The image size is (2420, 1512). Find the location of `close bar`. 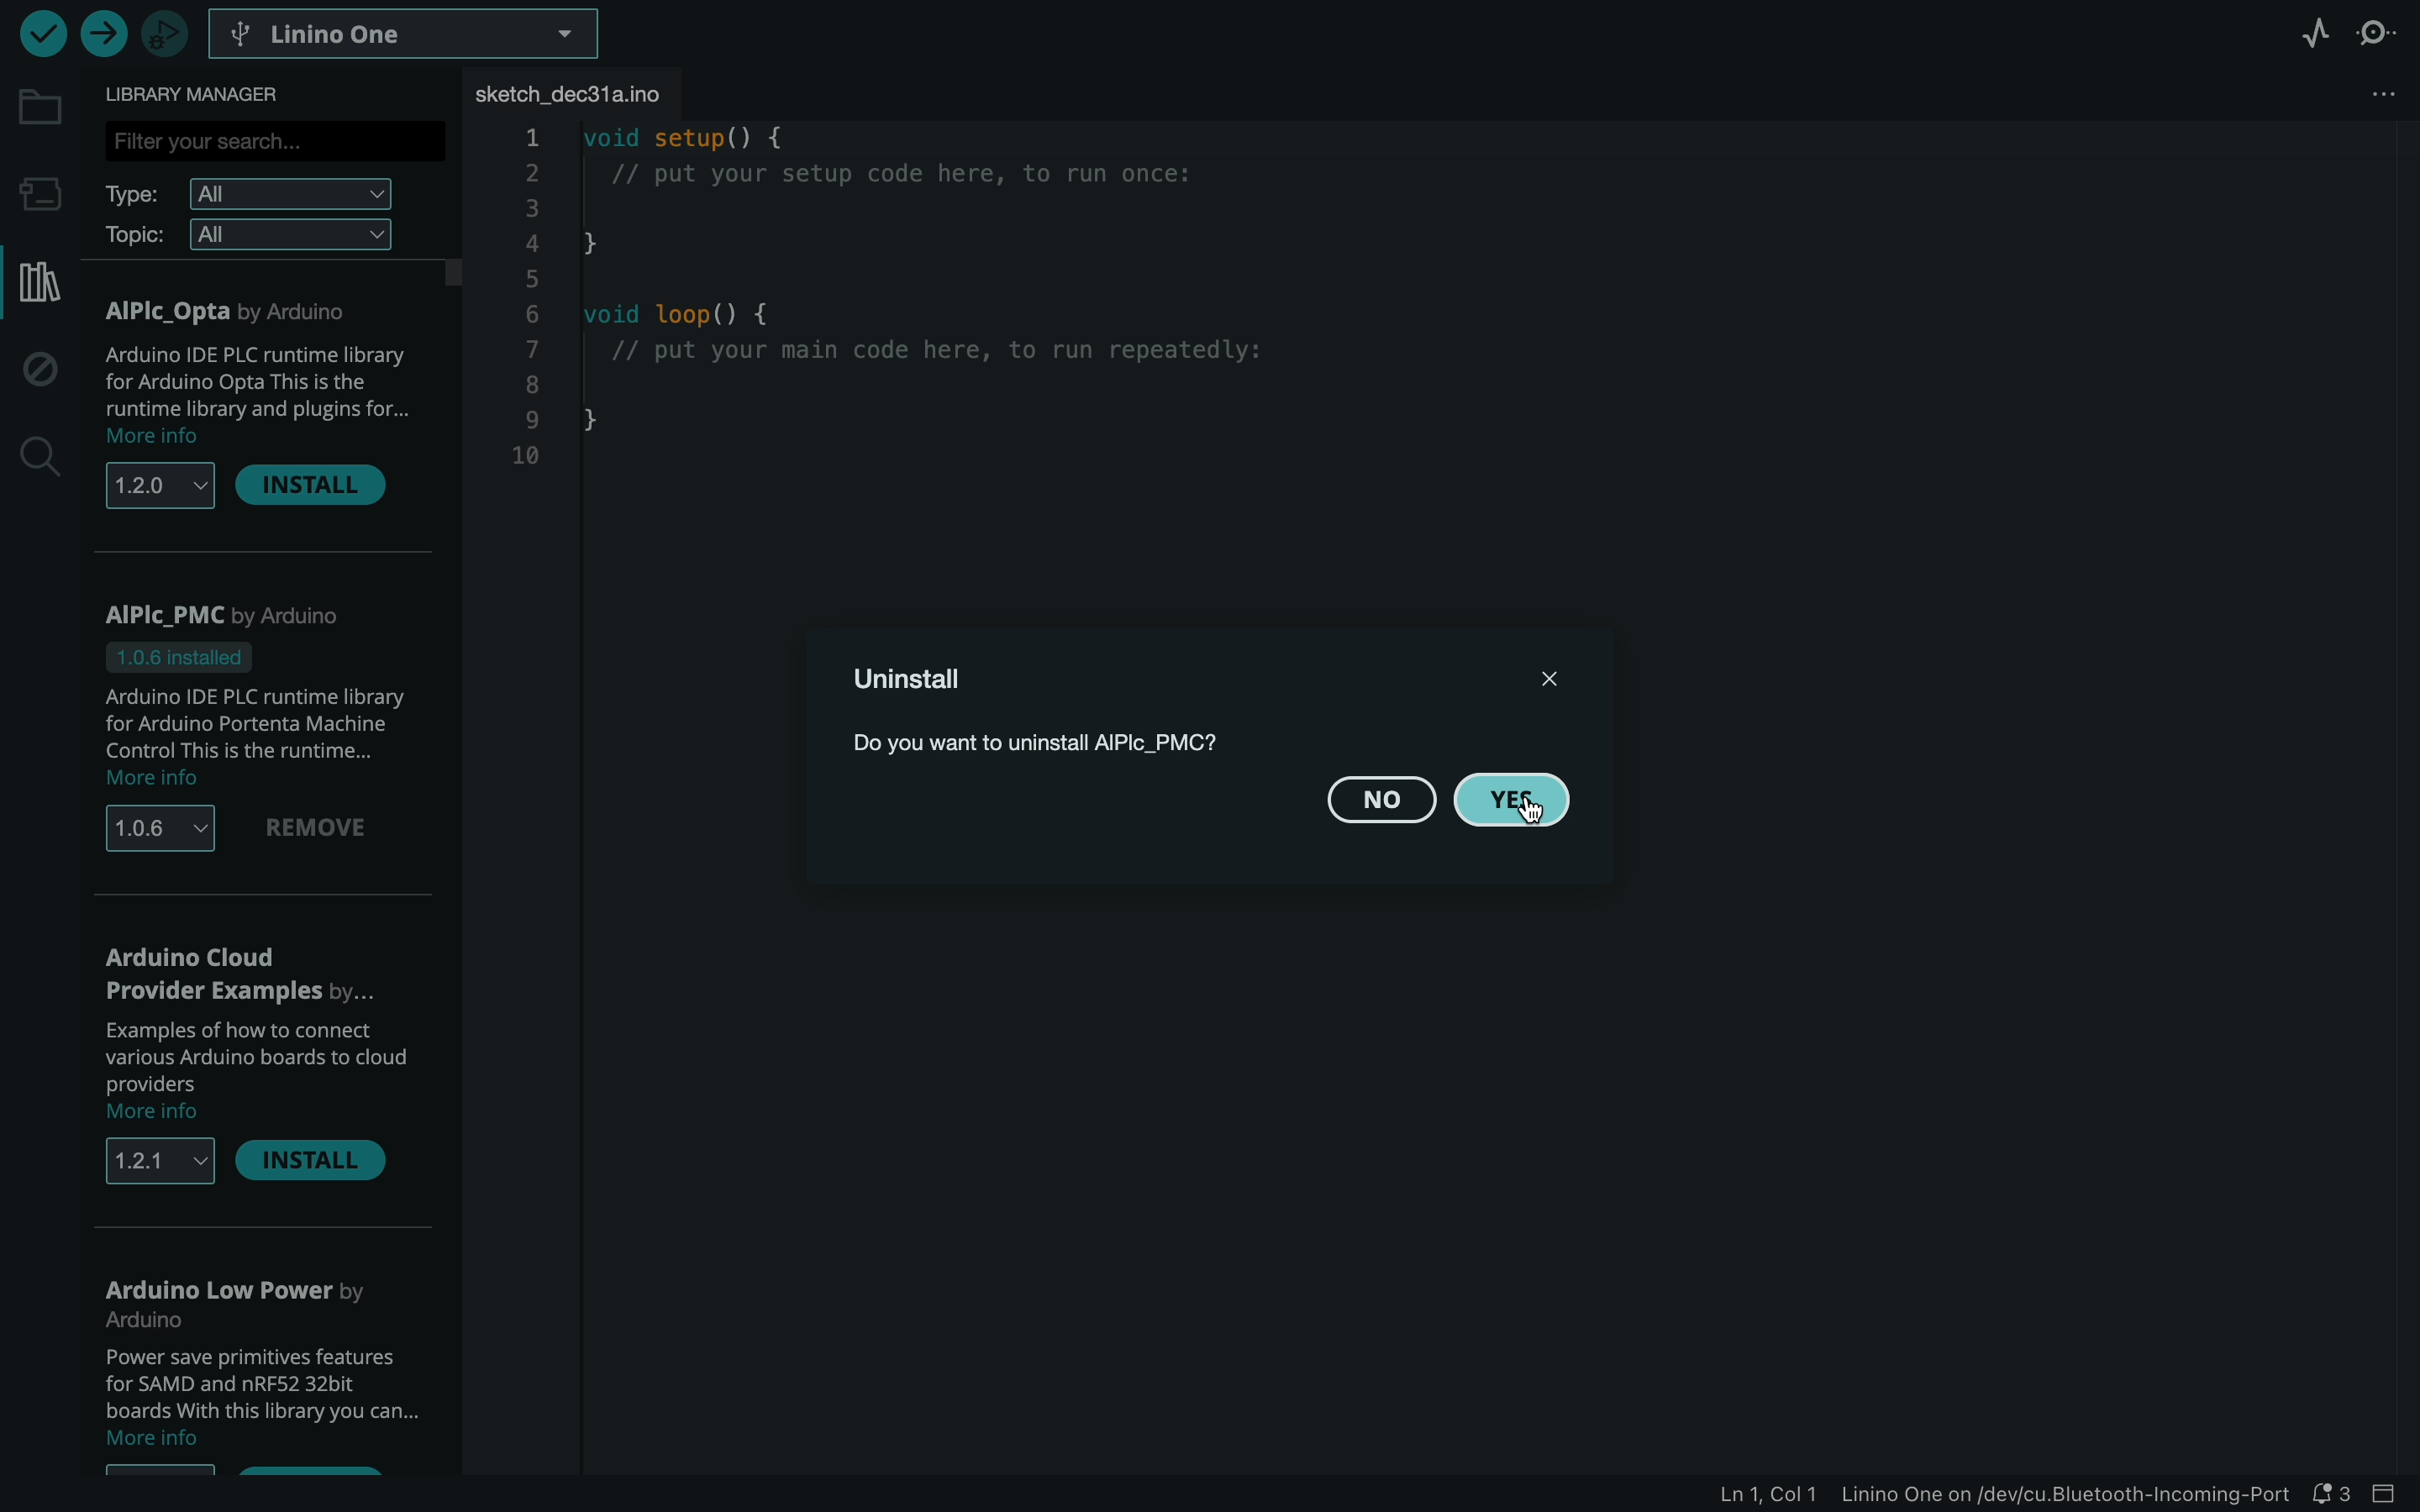

close bar is located at coordinates (2390, 1495).